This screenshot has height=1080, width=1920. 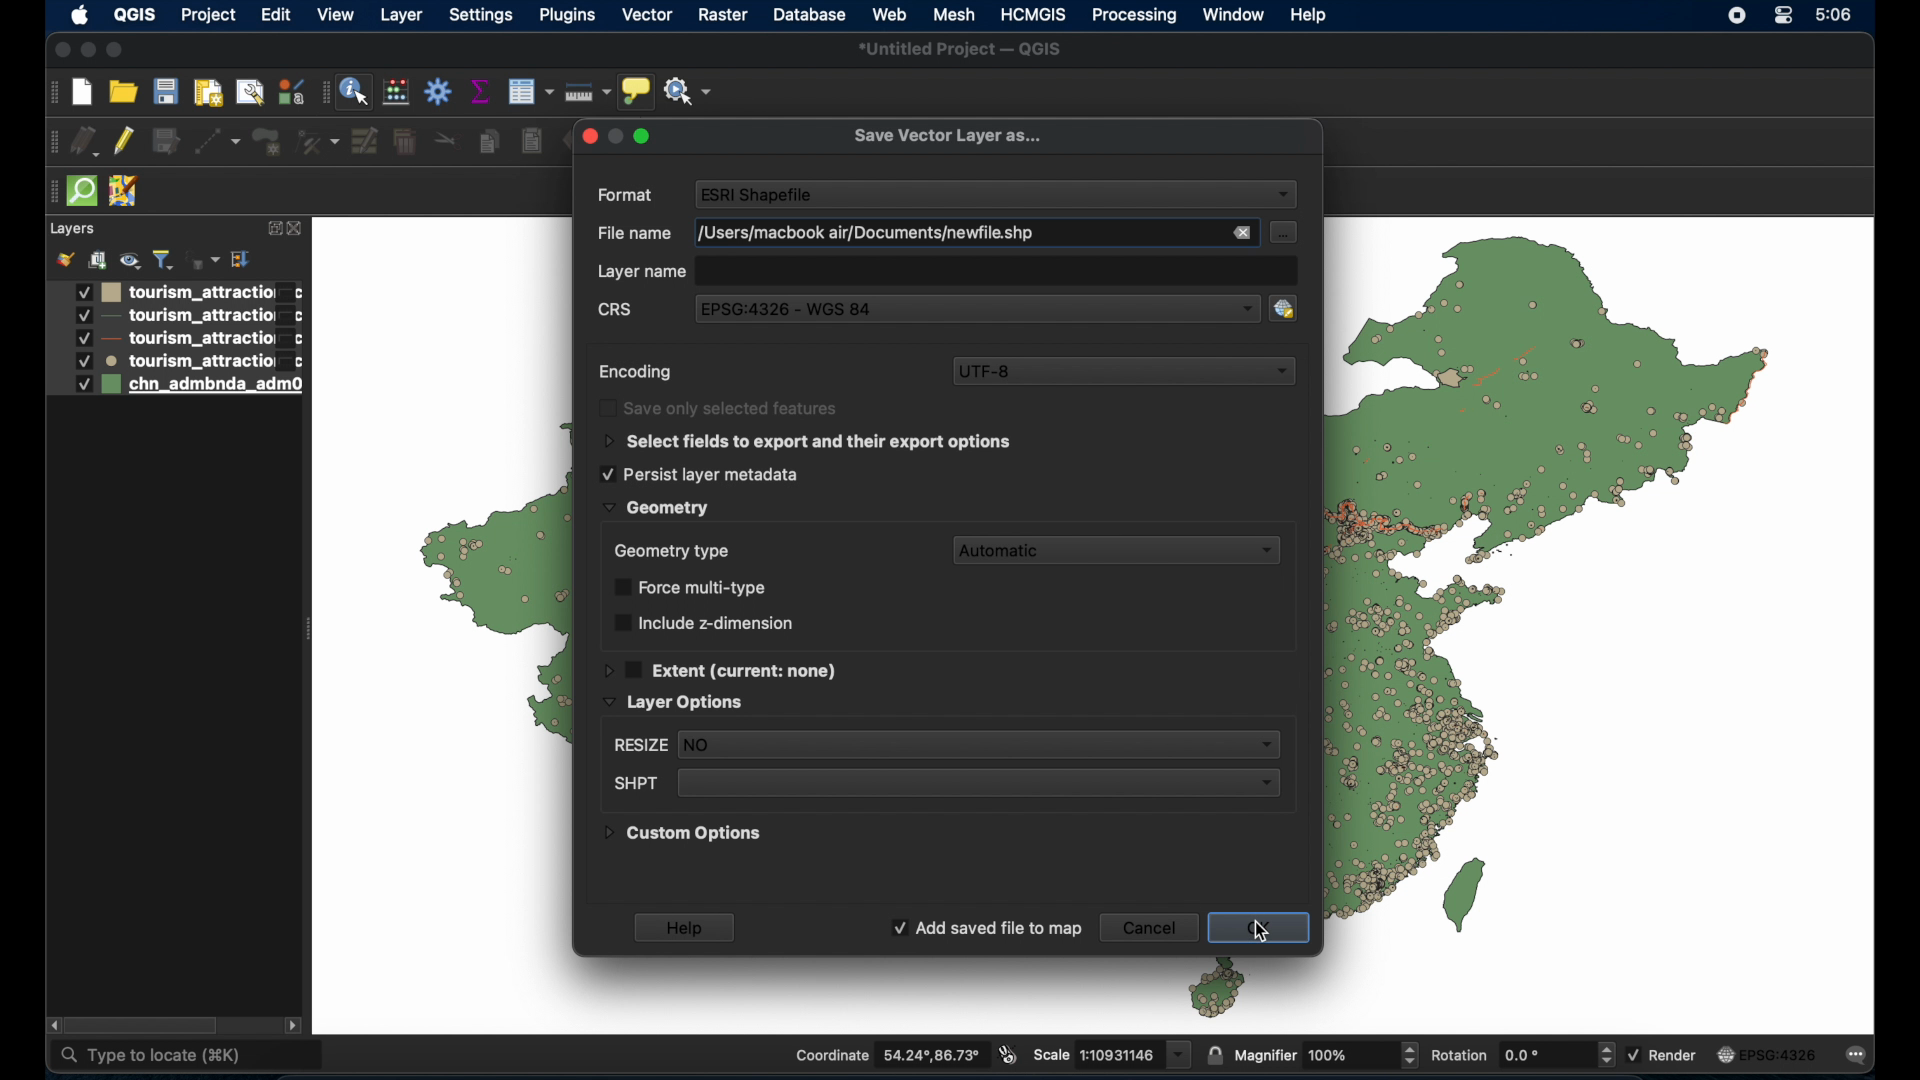 What do you see at coordinates (126, 142) in the screenshot?
I see `toggle editing` at bounding box center [126, 142].